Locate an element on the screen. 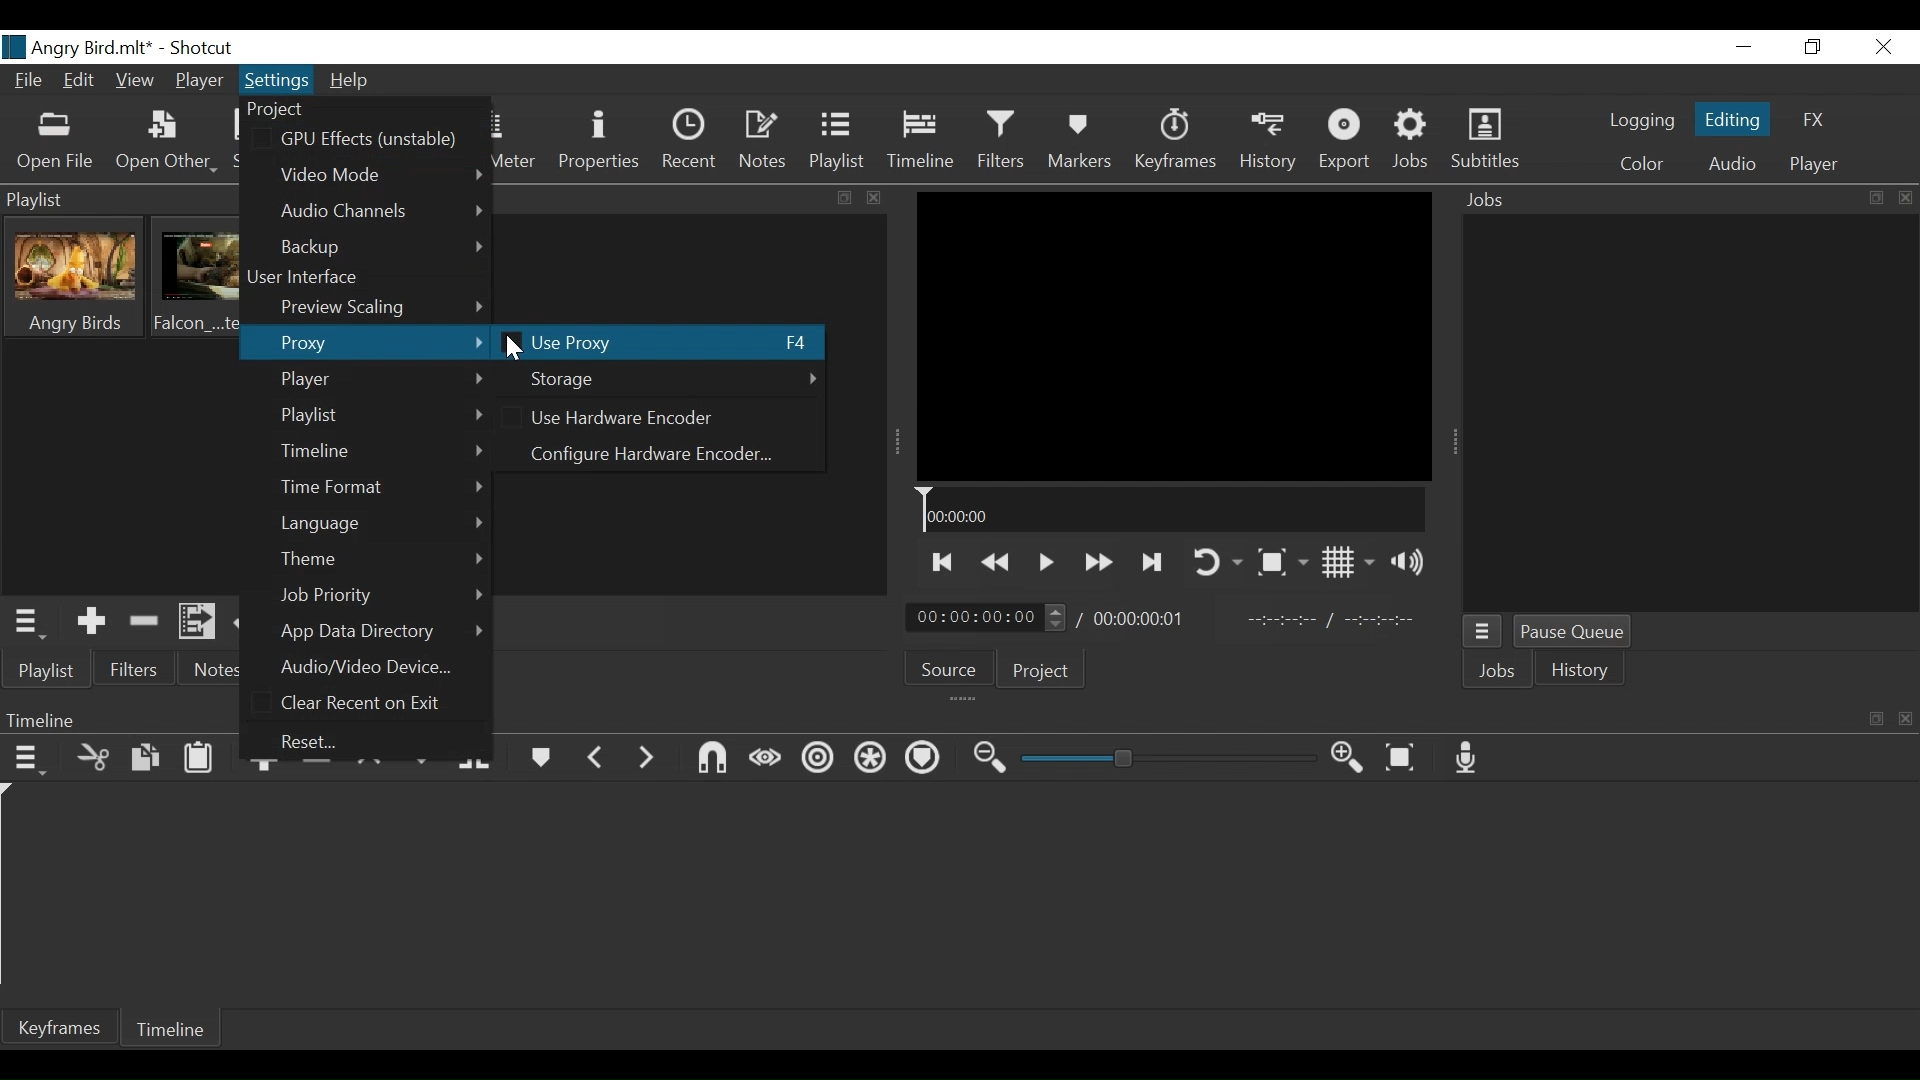 This screenshot has height=1080, width=1920. Update is located at coordinates (251, 623).